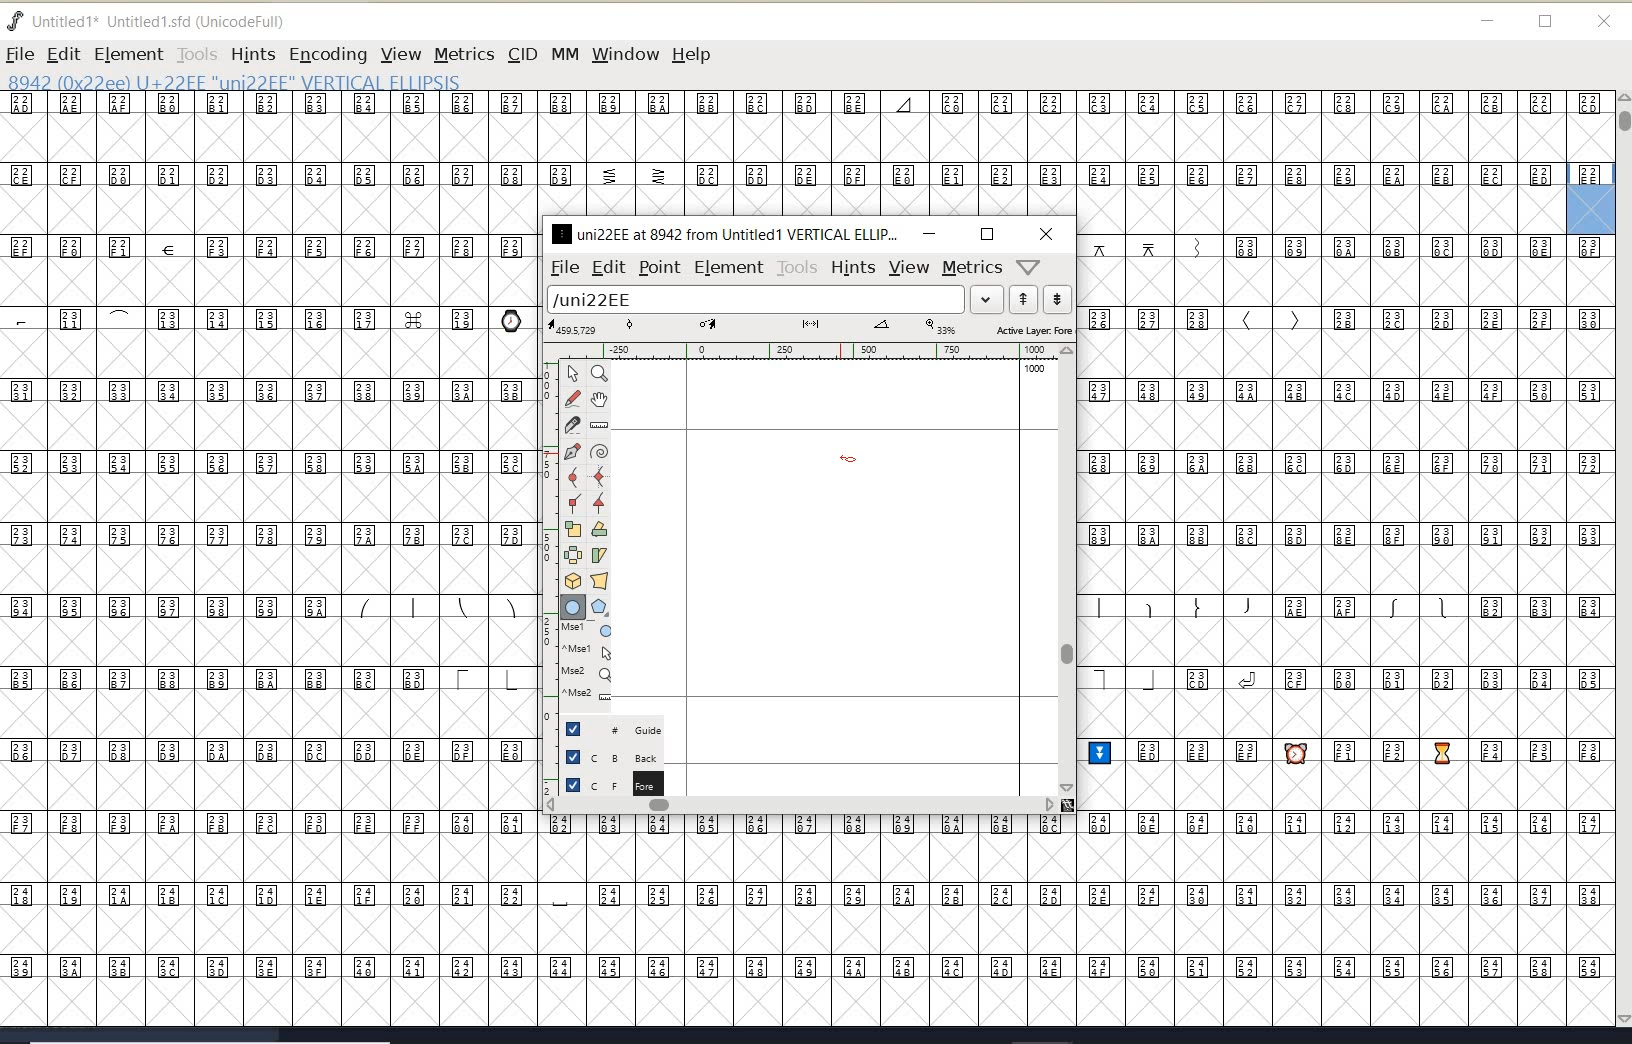  What do you see at coordinates (729, 267) in the screenshot?
I see `element` at bounding box center [729, 267].